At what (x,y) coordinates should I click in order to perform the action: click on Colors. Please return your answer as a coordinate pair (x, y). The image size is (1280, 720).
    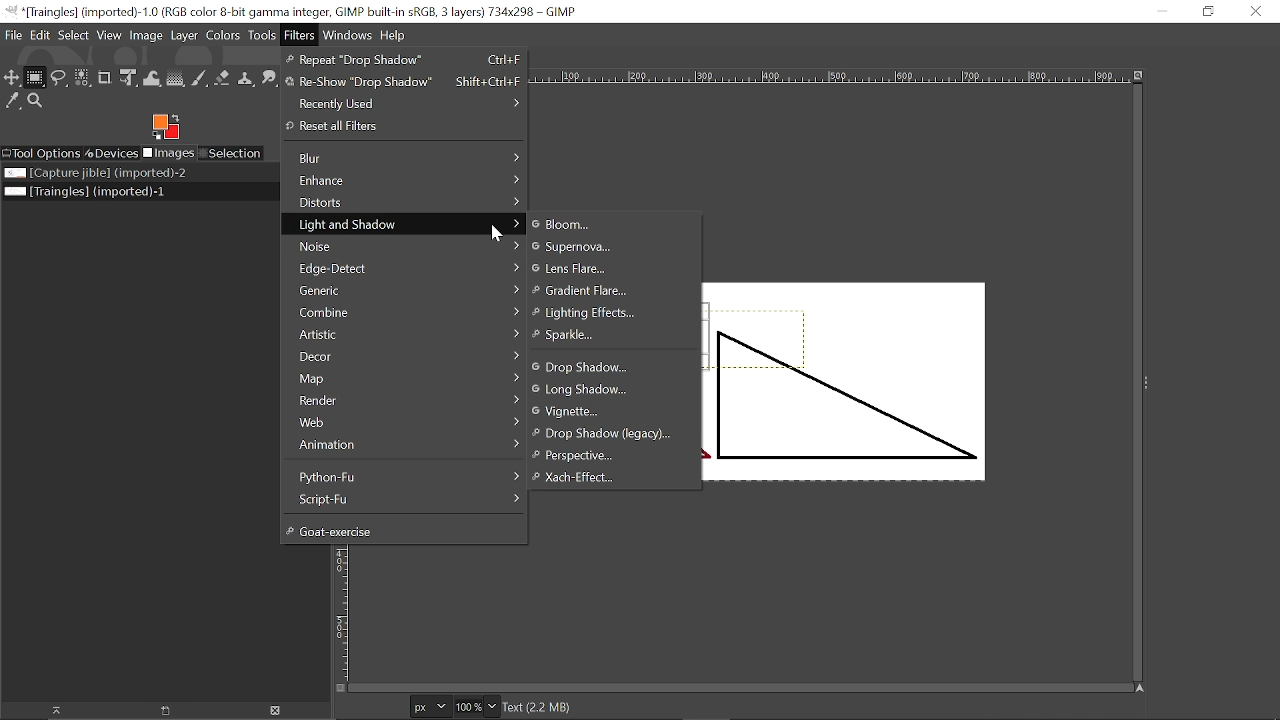
    Looking at the image, I should click on (223, 36).